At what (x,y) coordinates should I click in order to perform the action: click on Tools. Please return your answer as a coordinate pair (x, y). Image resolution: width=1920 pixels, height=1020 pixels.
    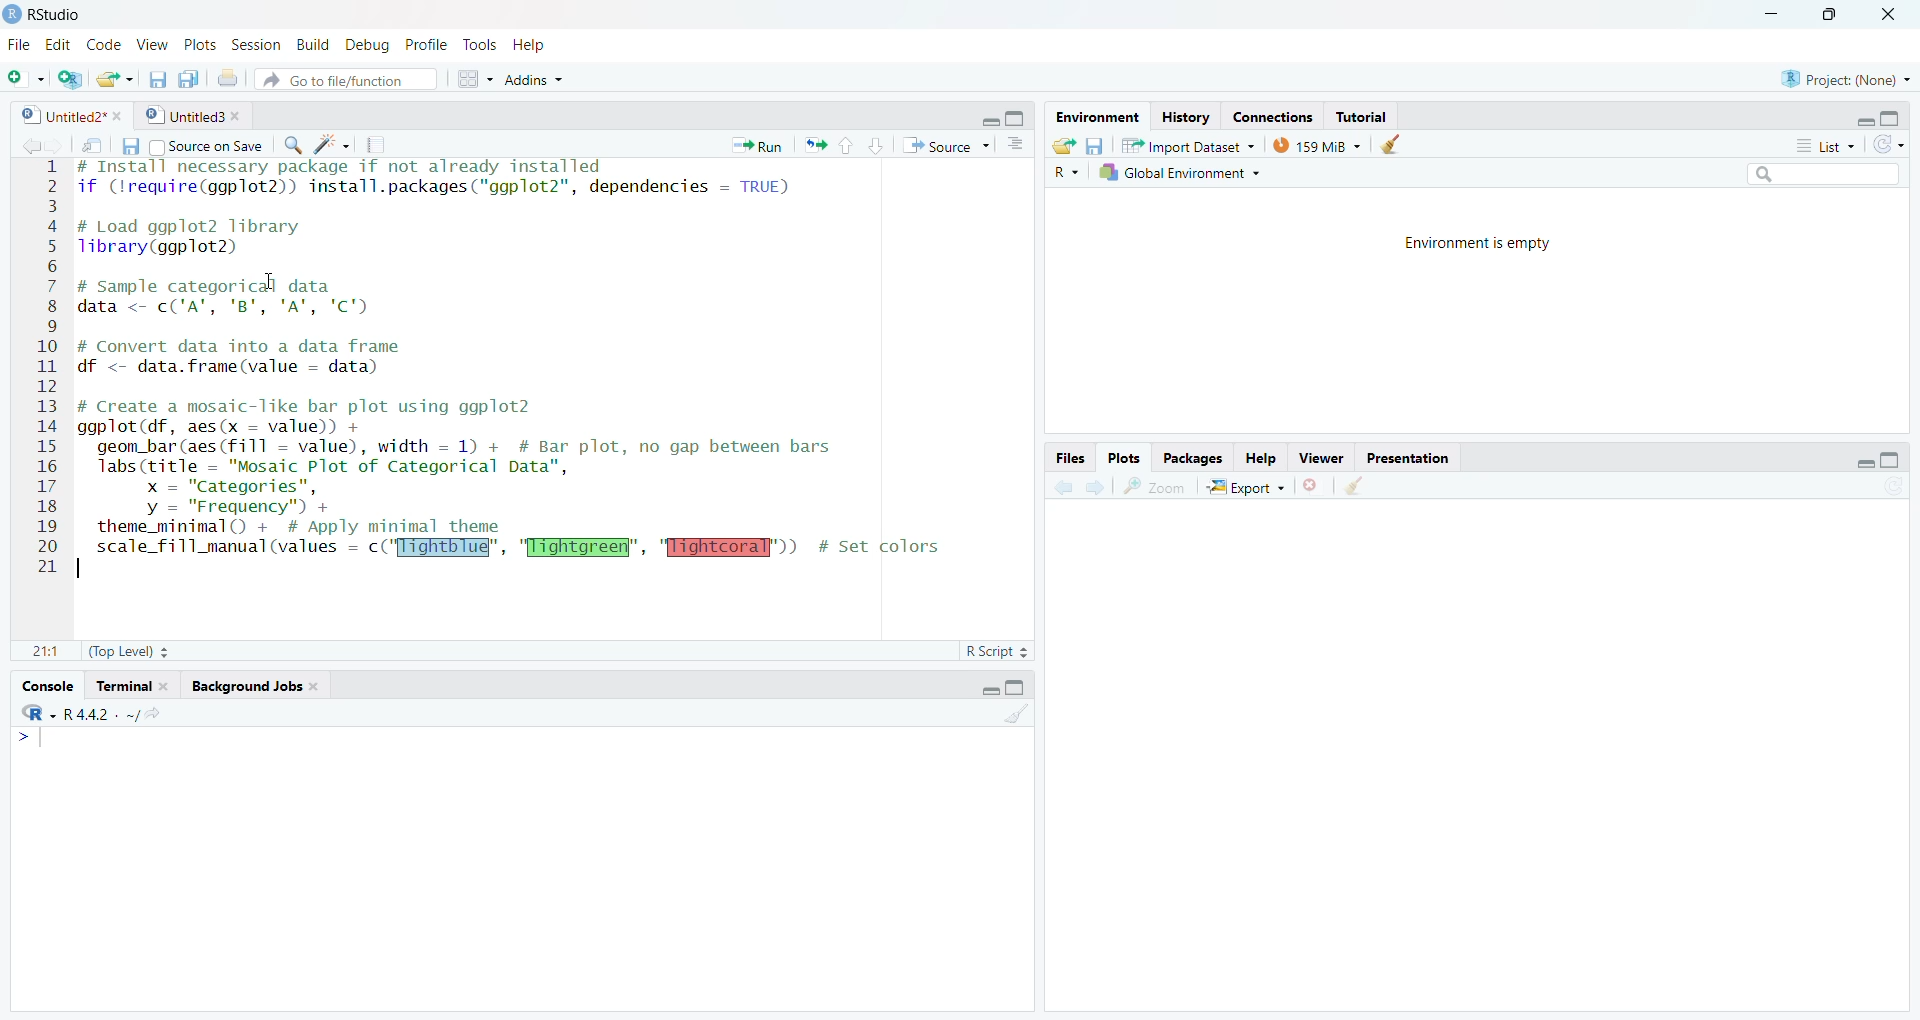
    Looking at the image, I should click on (478, 42).